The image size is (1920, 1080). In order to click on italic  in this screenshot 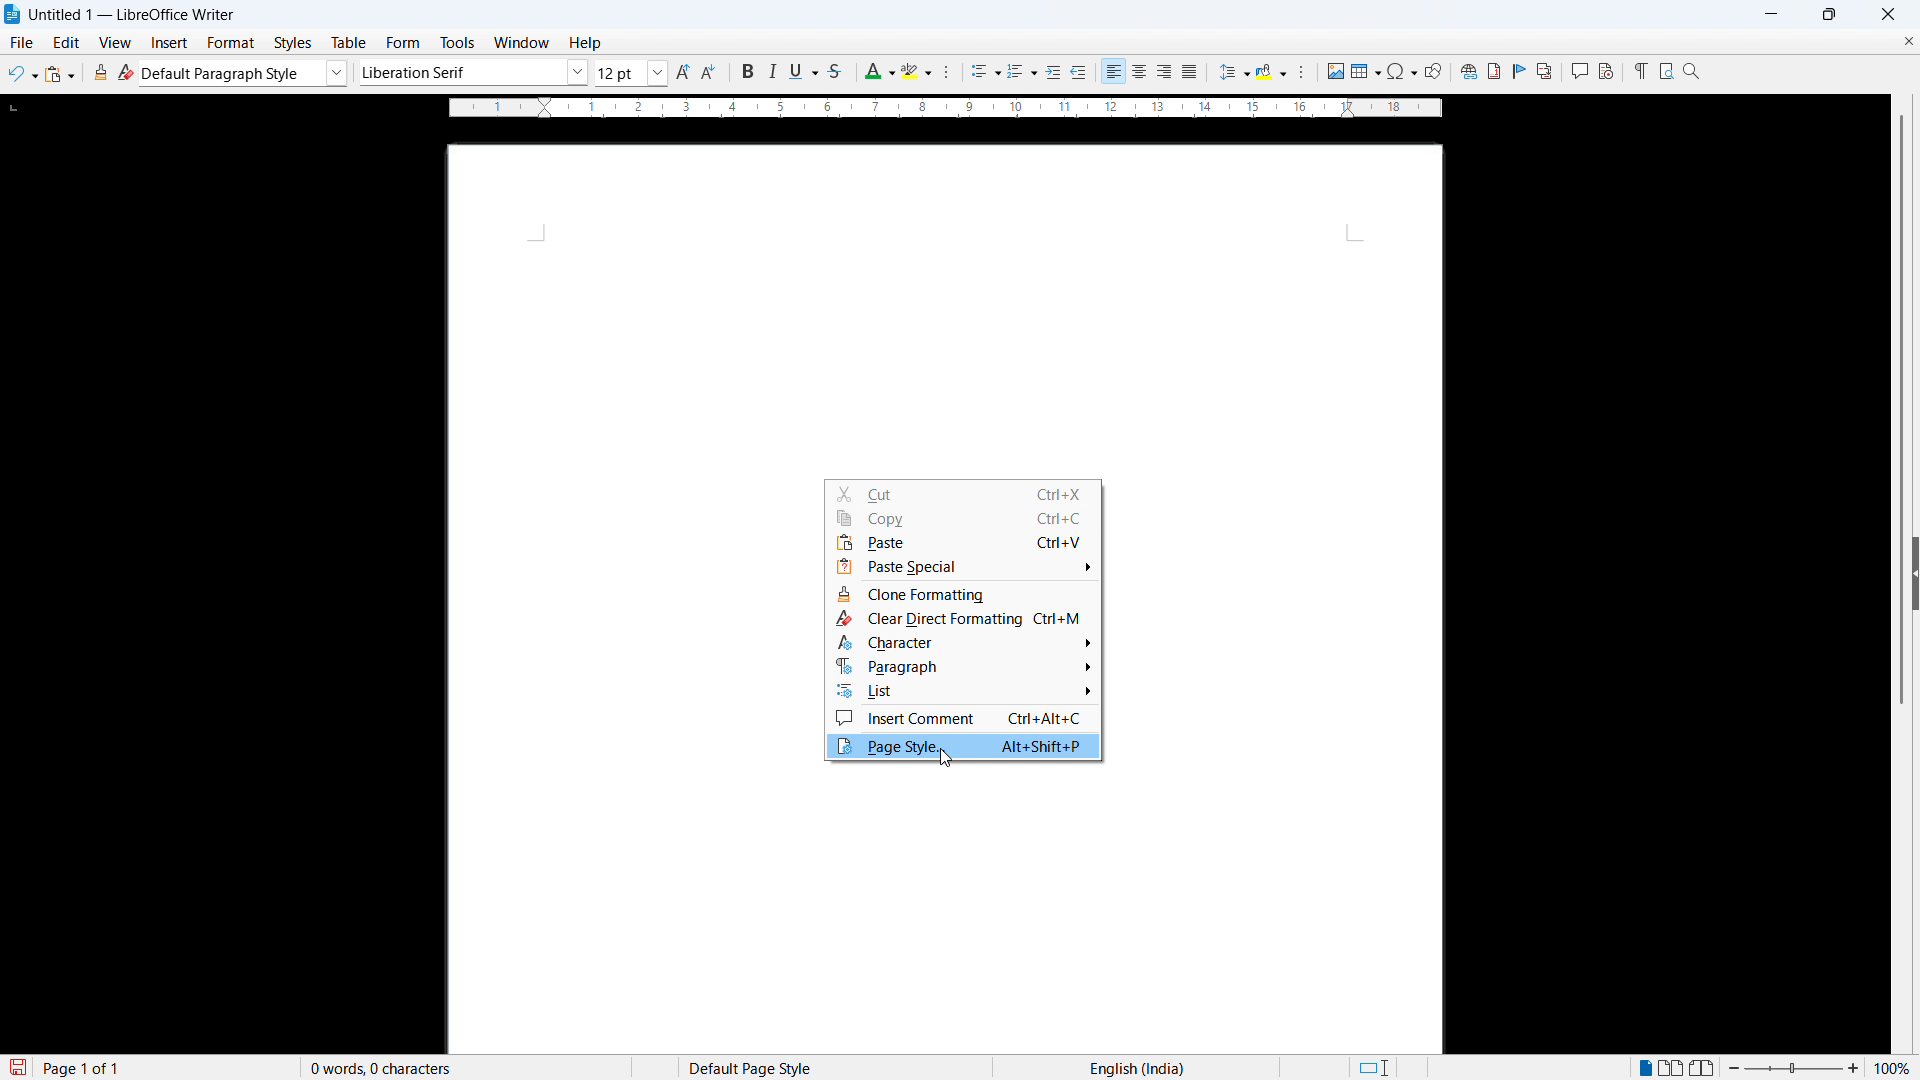, I will do `click(770, 72)`.